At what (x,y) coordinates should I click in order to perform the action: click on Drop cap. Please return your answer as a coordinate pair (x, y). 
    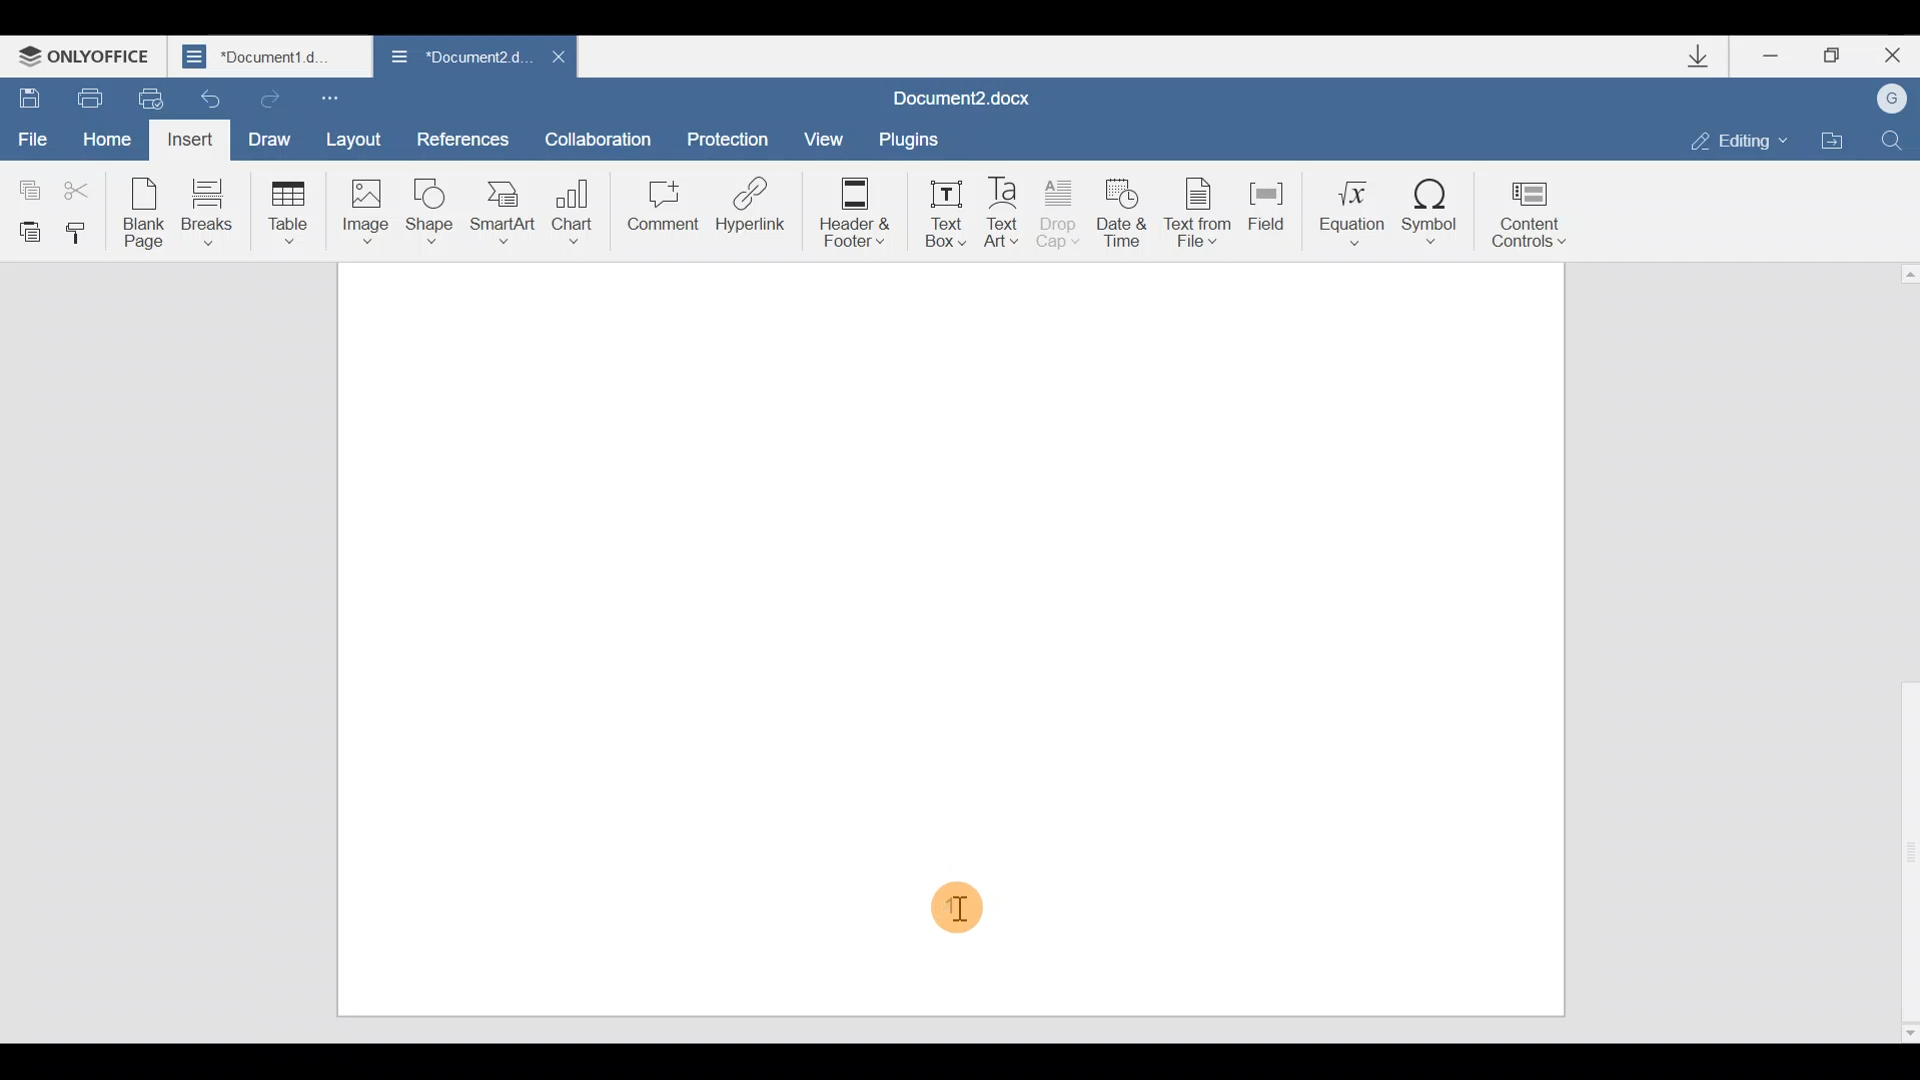
    Looking at the image, I should click on (1064, 212).